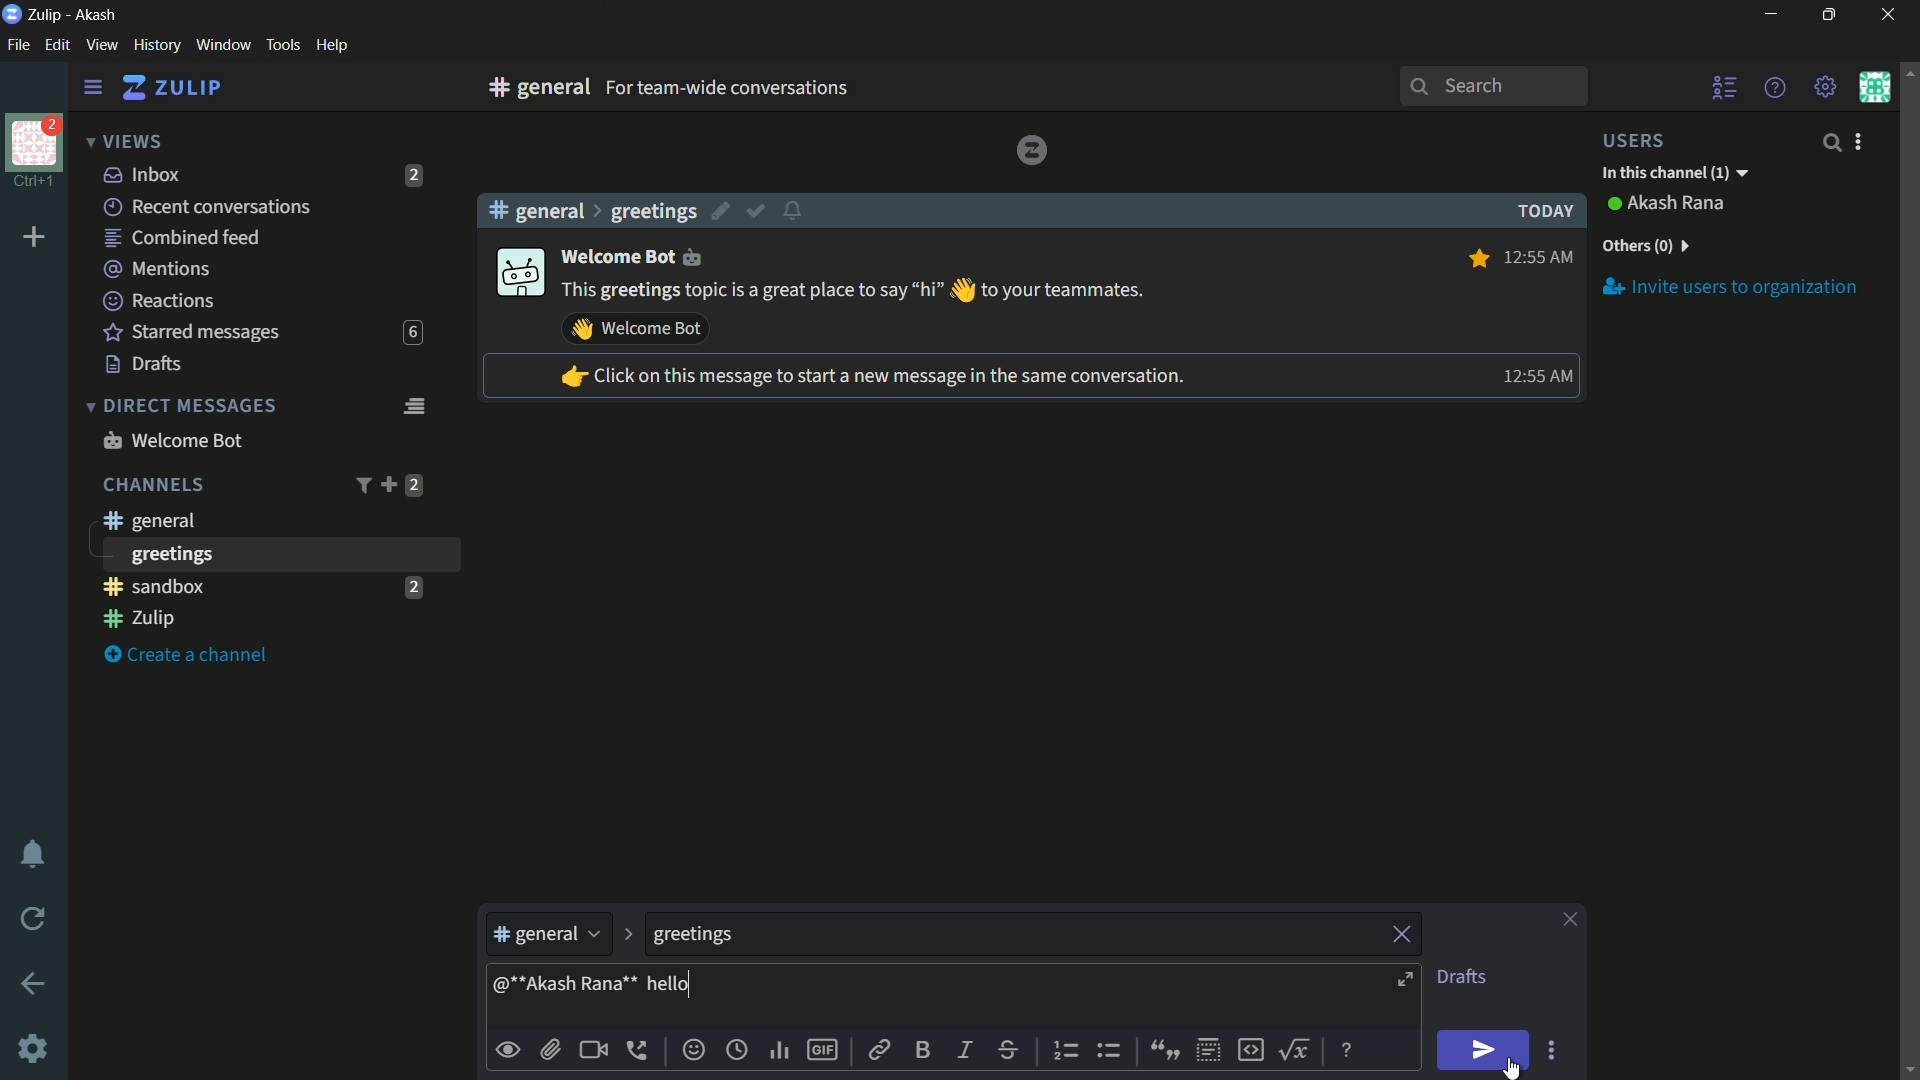 The image size is (1920, 1080). I want to click on starred messages, so click(192, 333).